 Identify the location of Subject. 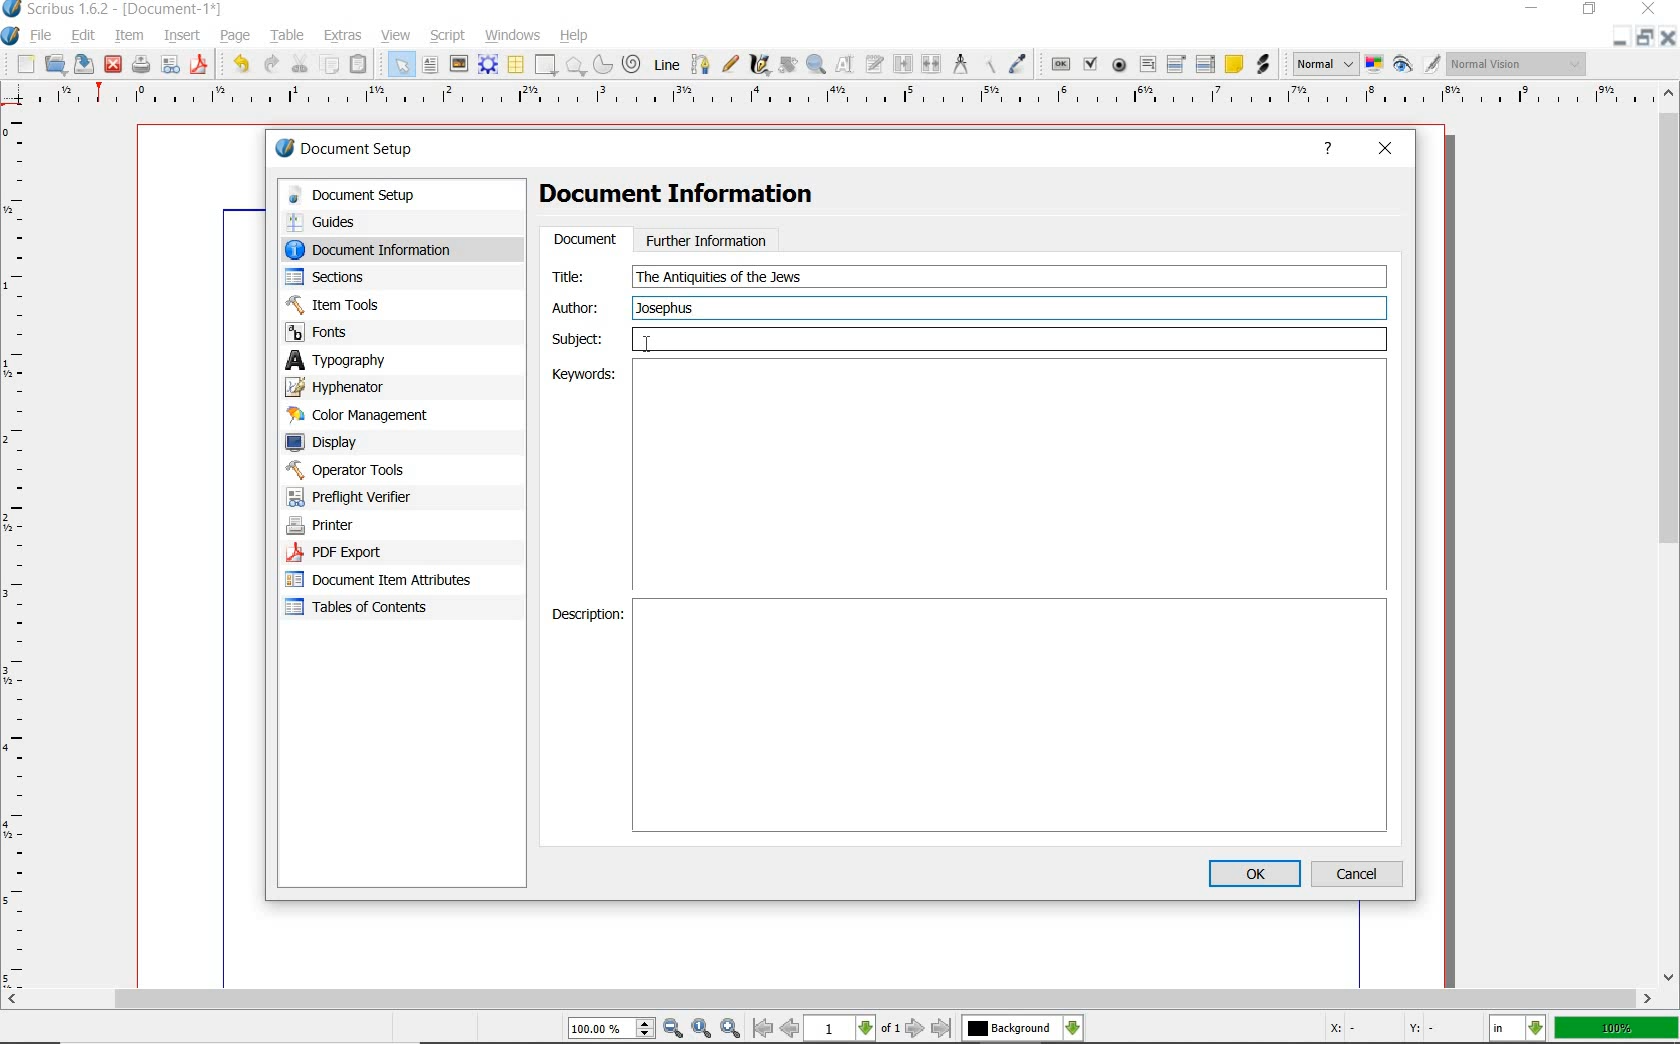
(969, 340).